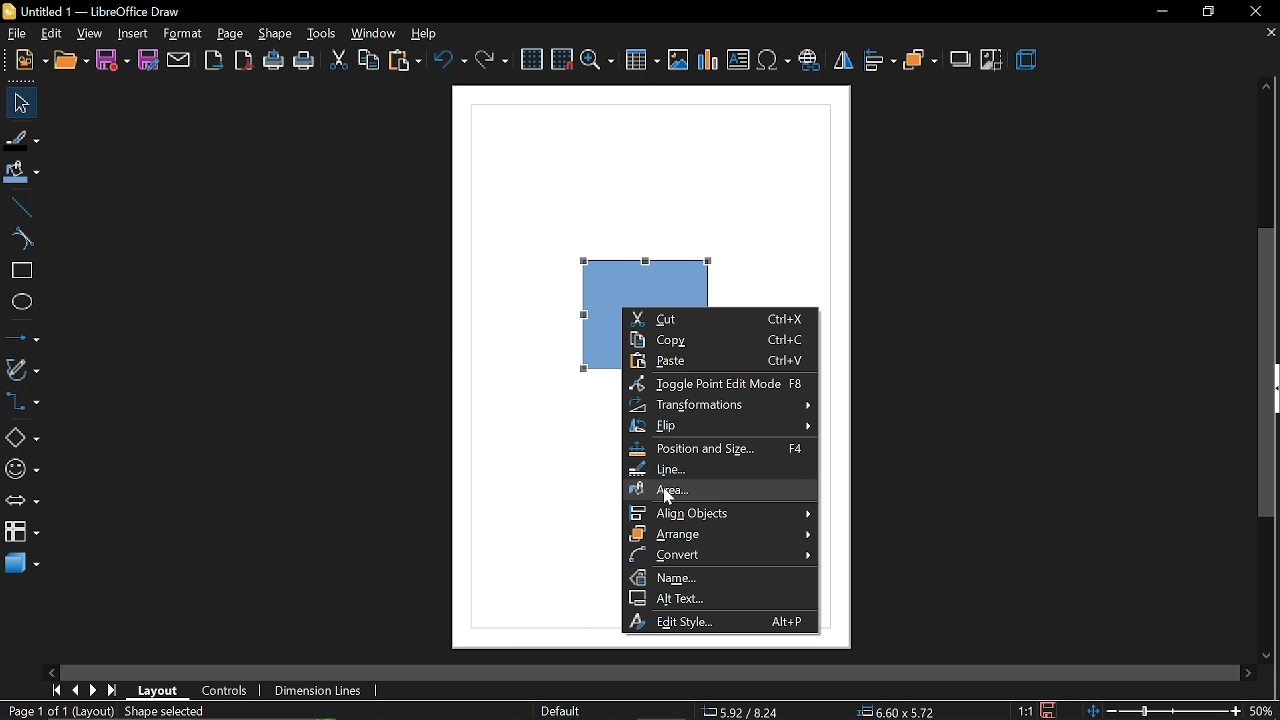 The width and height of the screenshot is (1280, 720). What do you see at coordinates (56, 690) in the screenshot?
I see `go to first page` at bounding box center [56, 690].